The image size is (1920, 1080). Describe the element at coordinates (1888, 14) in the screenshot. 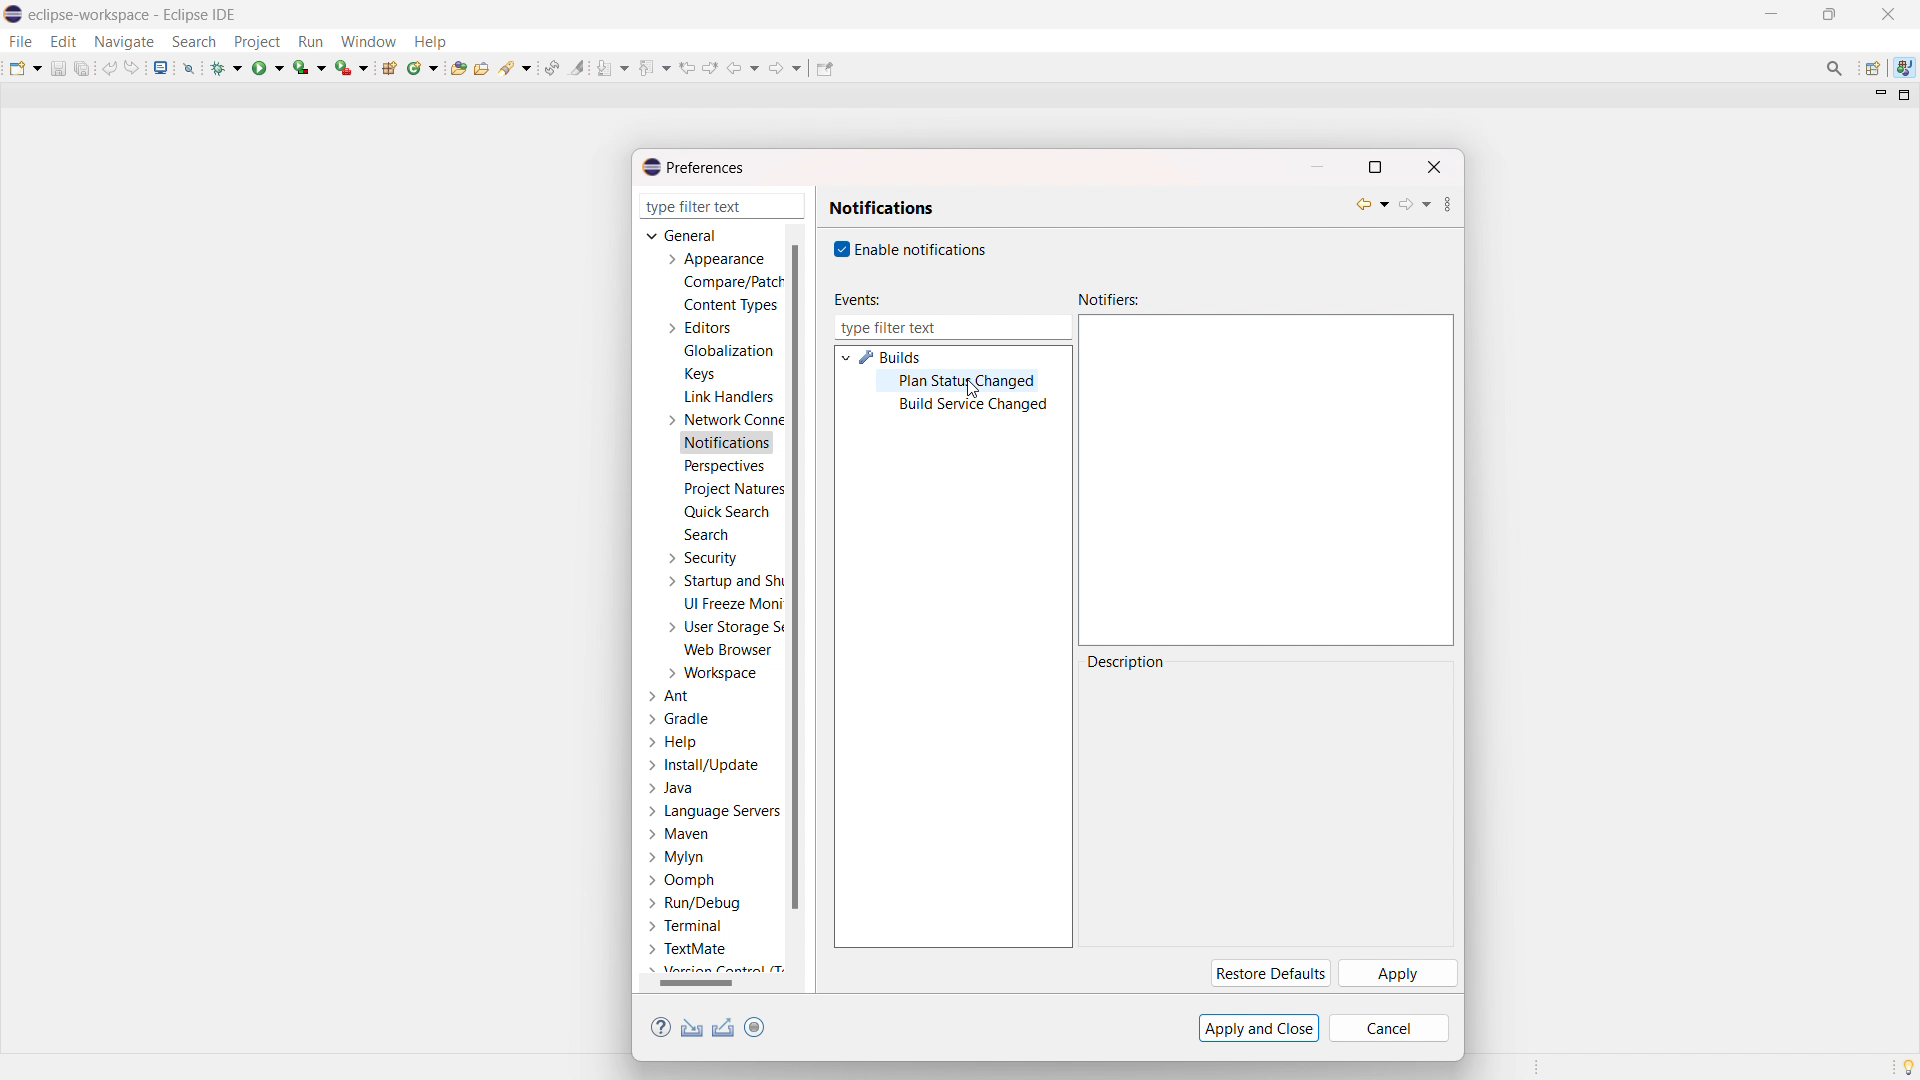

I see `close` at that location.